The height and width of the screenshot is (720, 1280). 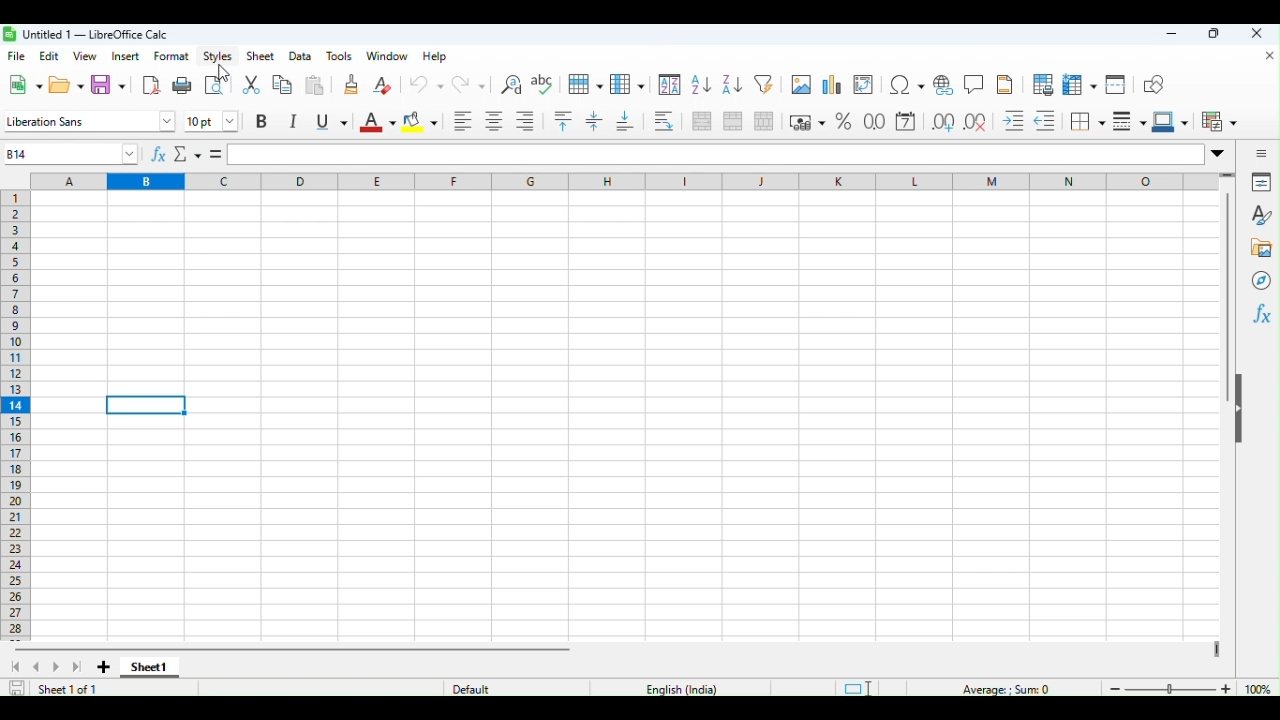 What do you see at coordinates (152, 666) in the screenshot?
I see `sheet 1` at bounding box center [152, 666].